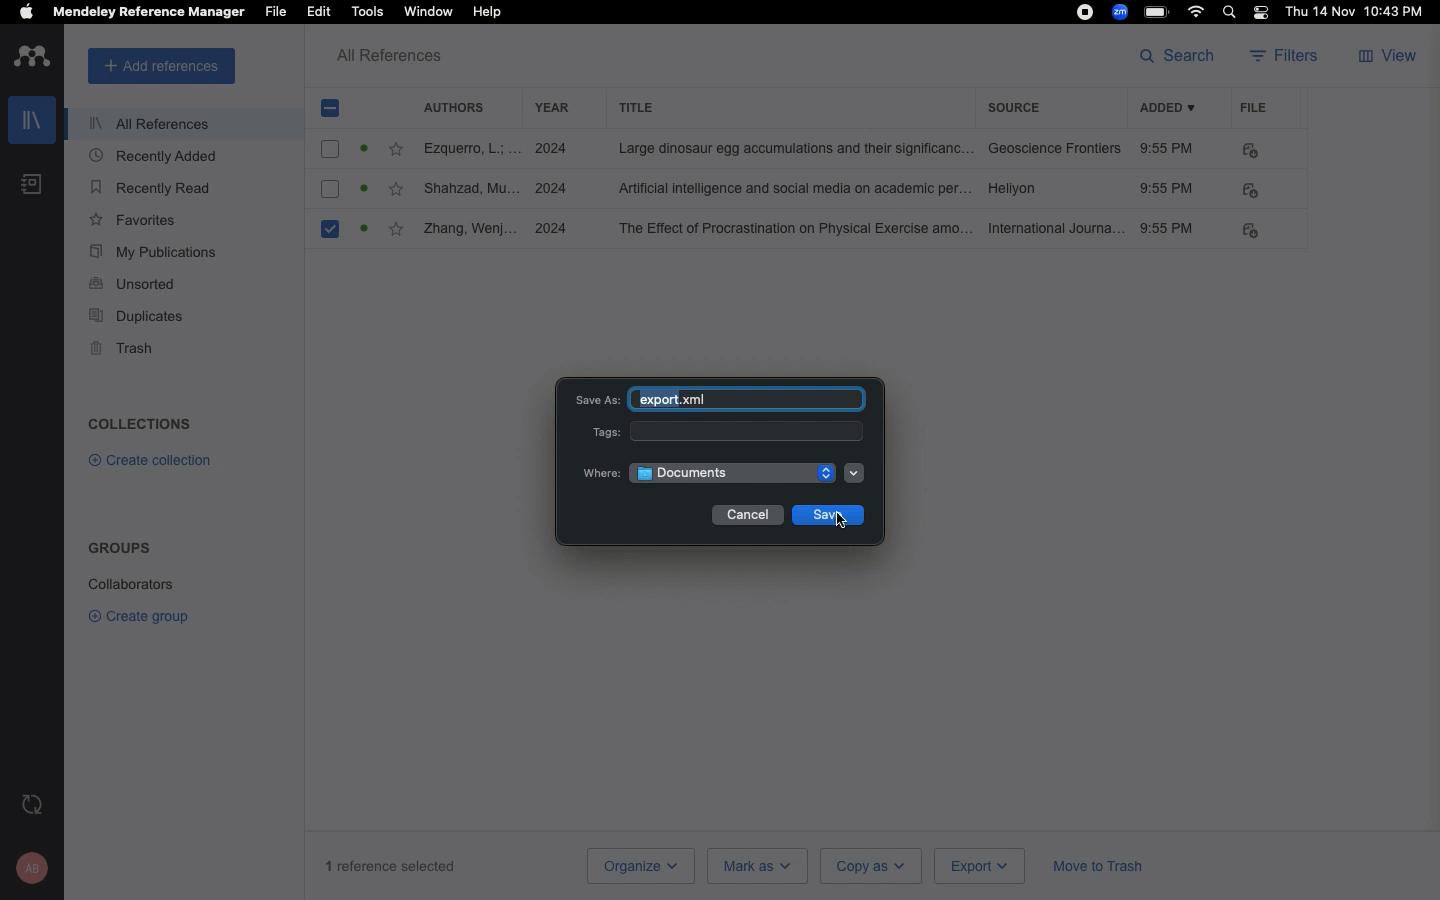 The height and width of the screenshot is (900, 1440). What do you see at coordinates (140, 426) in the screenshot?
I see `Collections` at bounding box center [140, 426].